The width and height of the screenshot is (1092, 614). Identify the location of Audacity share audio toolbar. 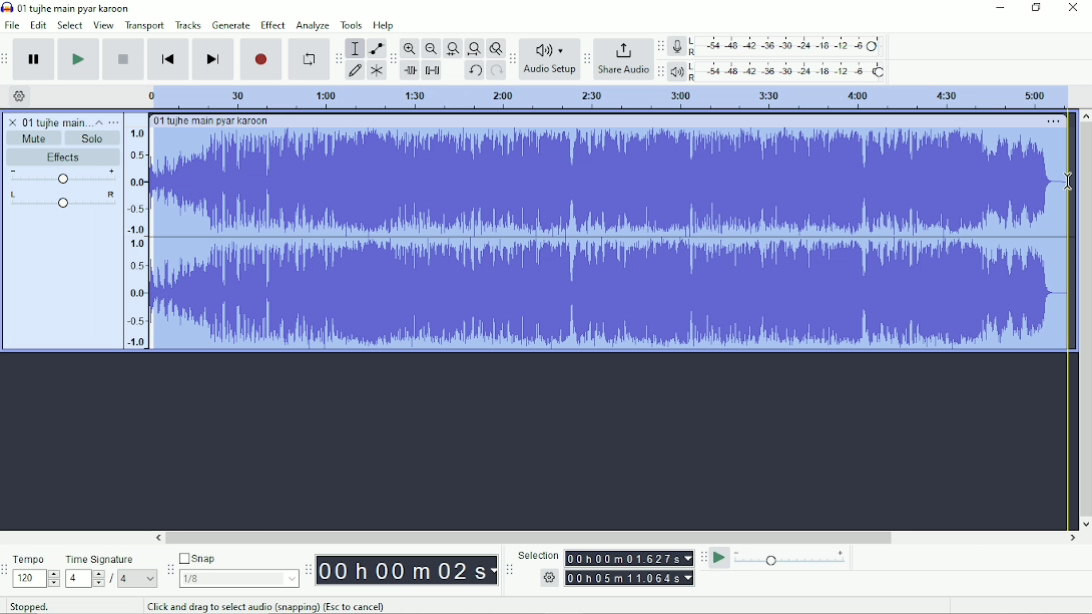
(587, 58).